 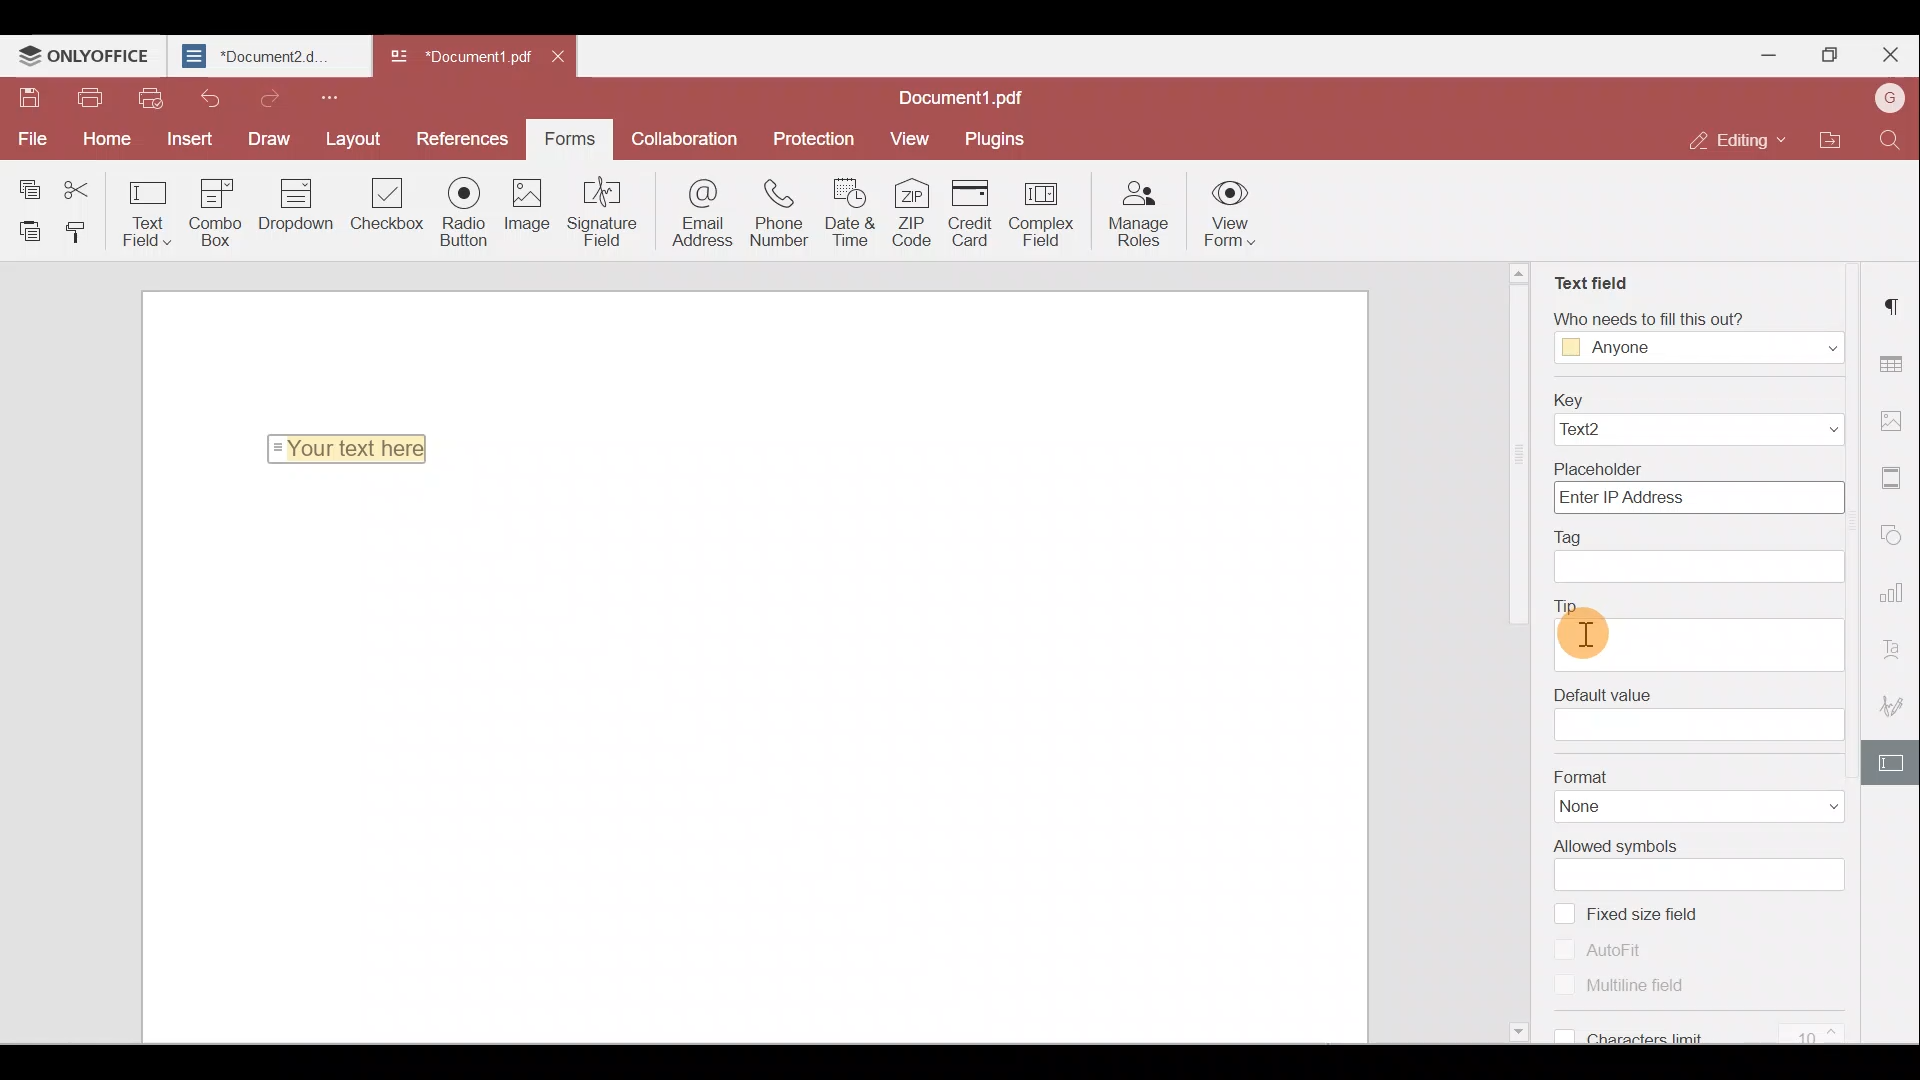 I want to click on Cursor on tip, so click(x=1585, y=633).